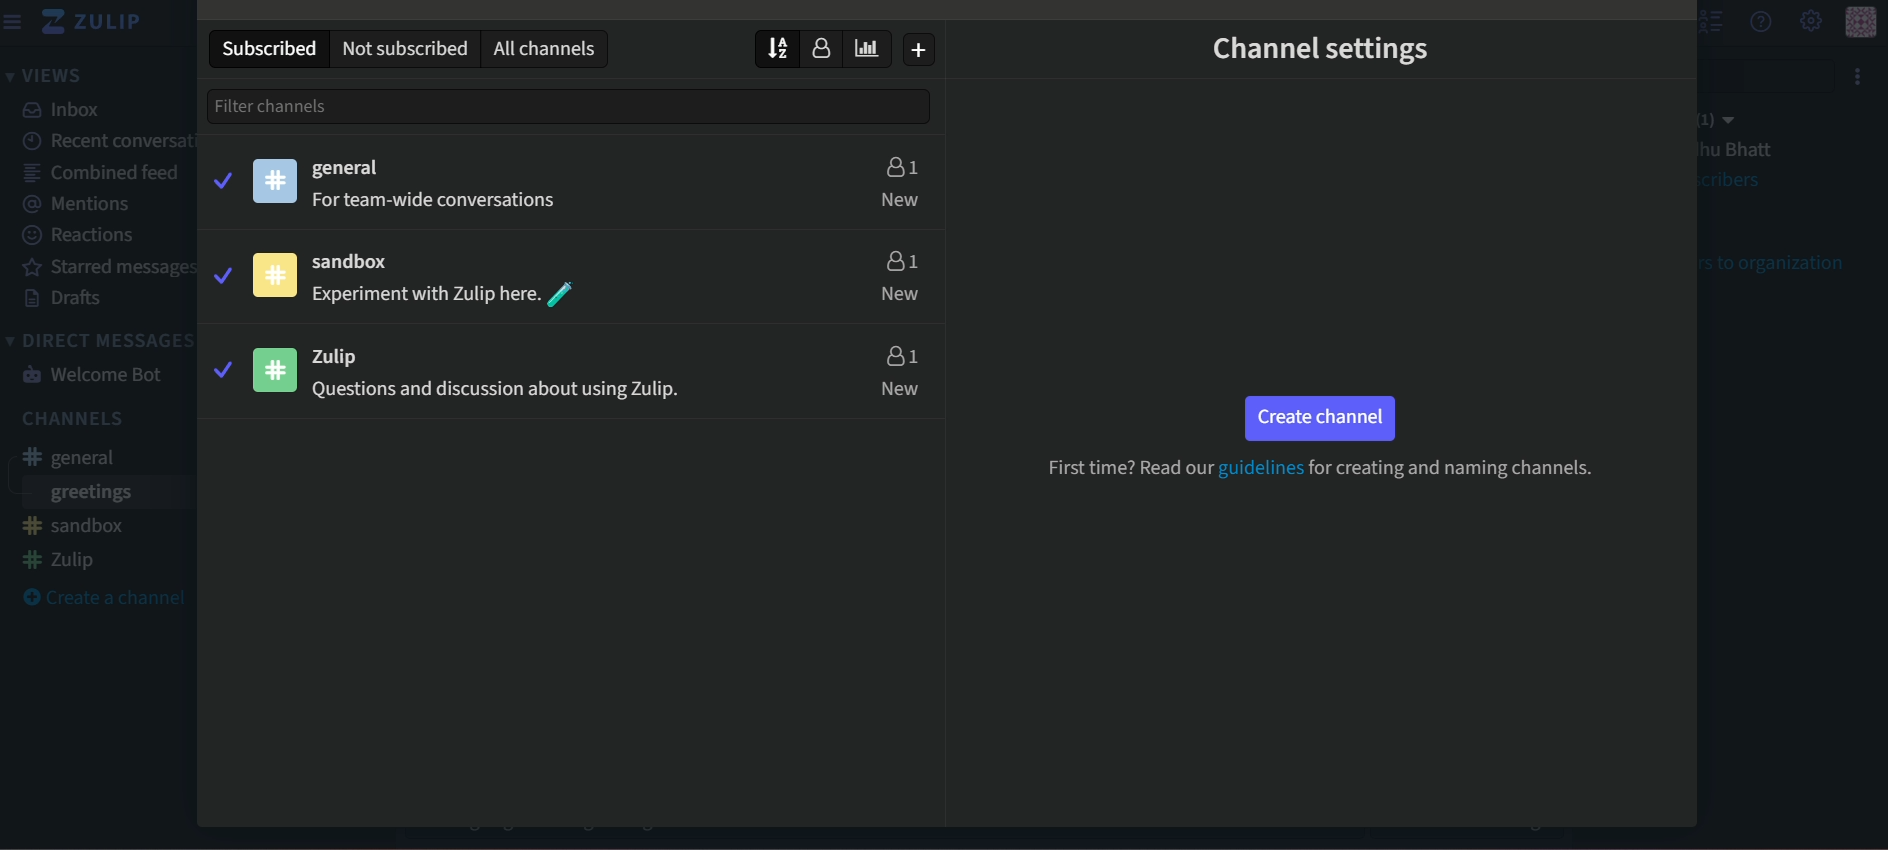 This screenshot has height=850, width=1888. Describe the element at coordinates (344, 169) in the screenshot. I see `general` at that location.